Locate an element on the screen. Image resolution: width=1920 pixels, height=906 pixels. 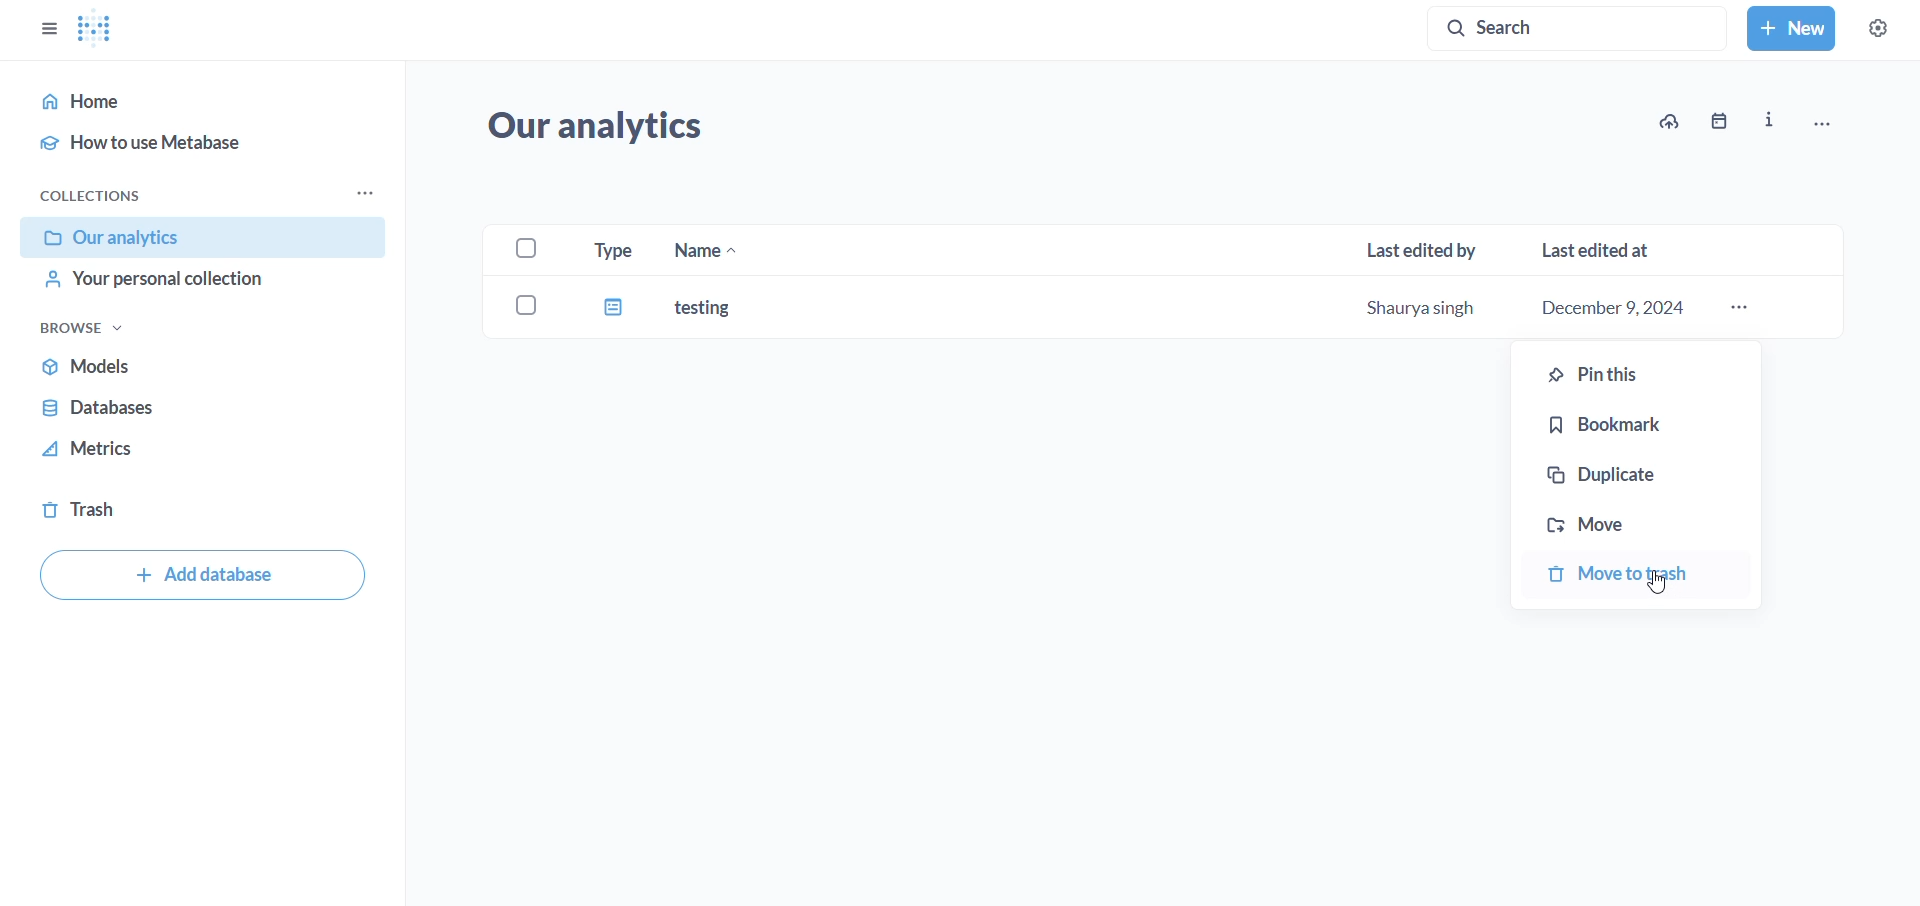
your personal collection is located at coordinates (188, 289).